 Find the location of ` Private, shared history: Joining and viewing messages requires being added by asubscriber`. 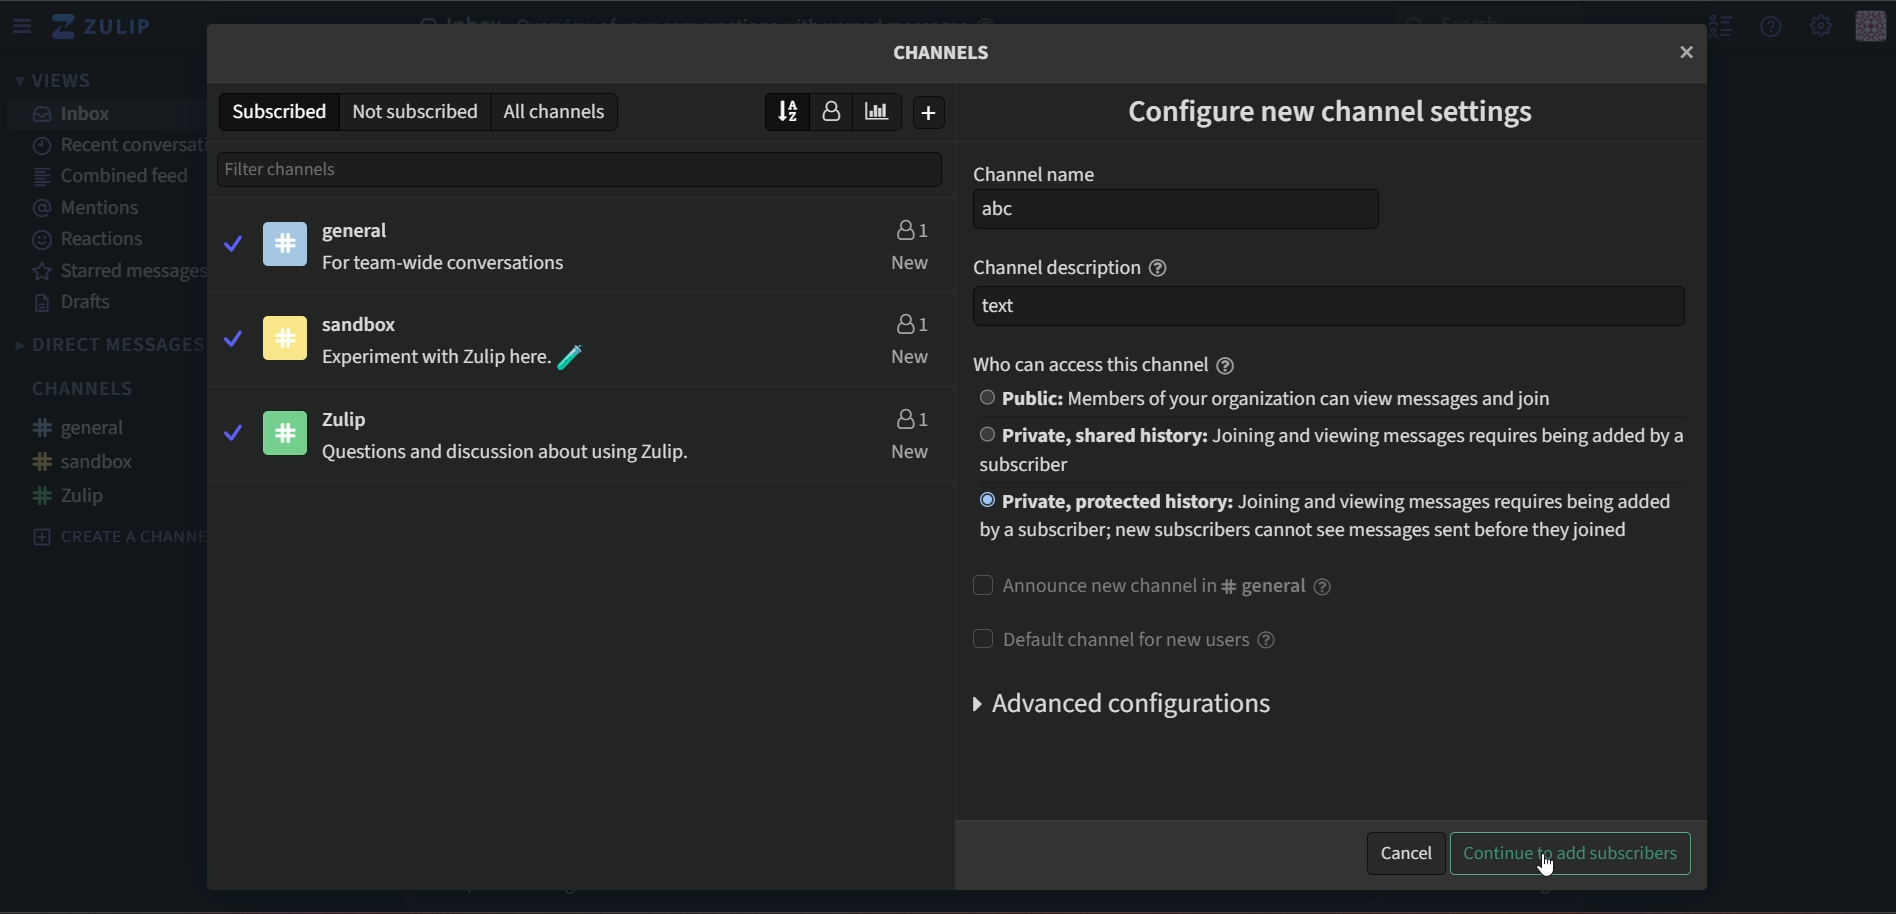

 Private, shared history: Joining and viewing messages requires being added by asubscriber is located at coordinates (1328, 450).